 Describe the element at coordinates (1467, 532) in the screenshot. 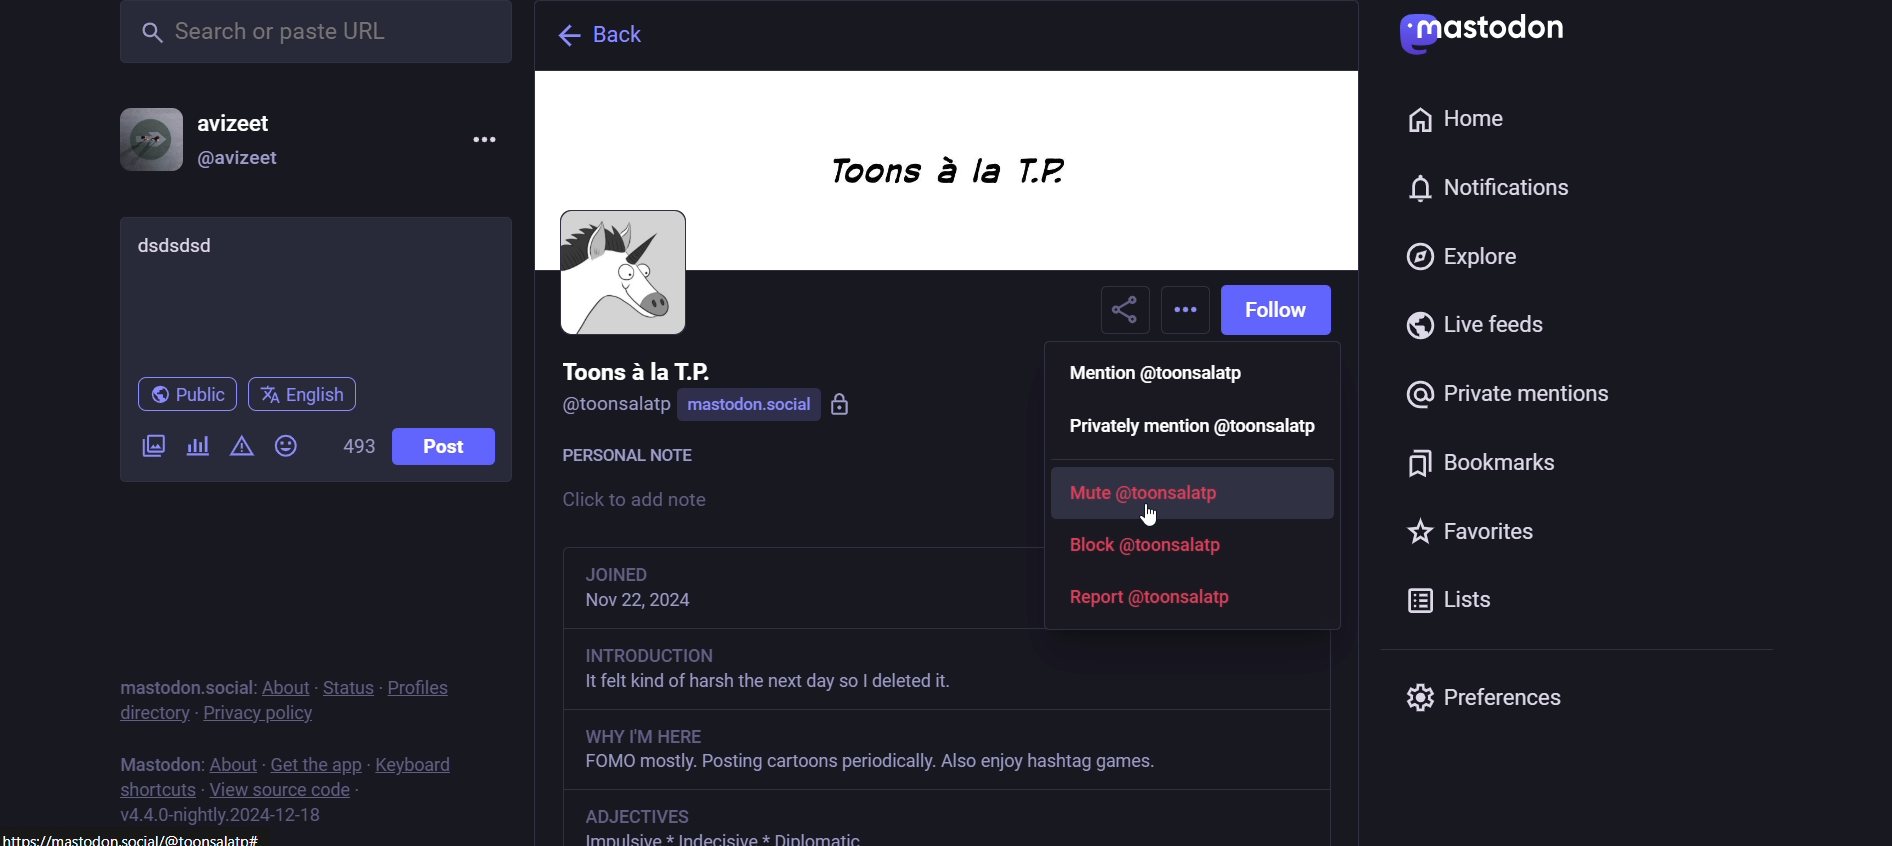

I see `favorites` at that location.